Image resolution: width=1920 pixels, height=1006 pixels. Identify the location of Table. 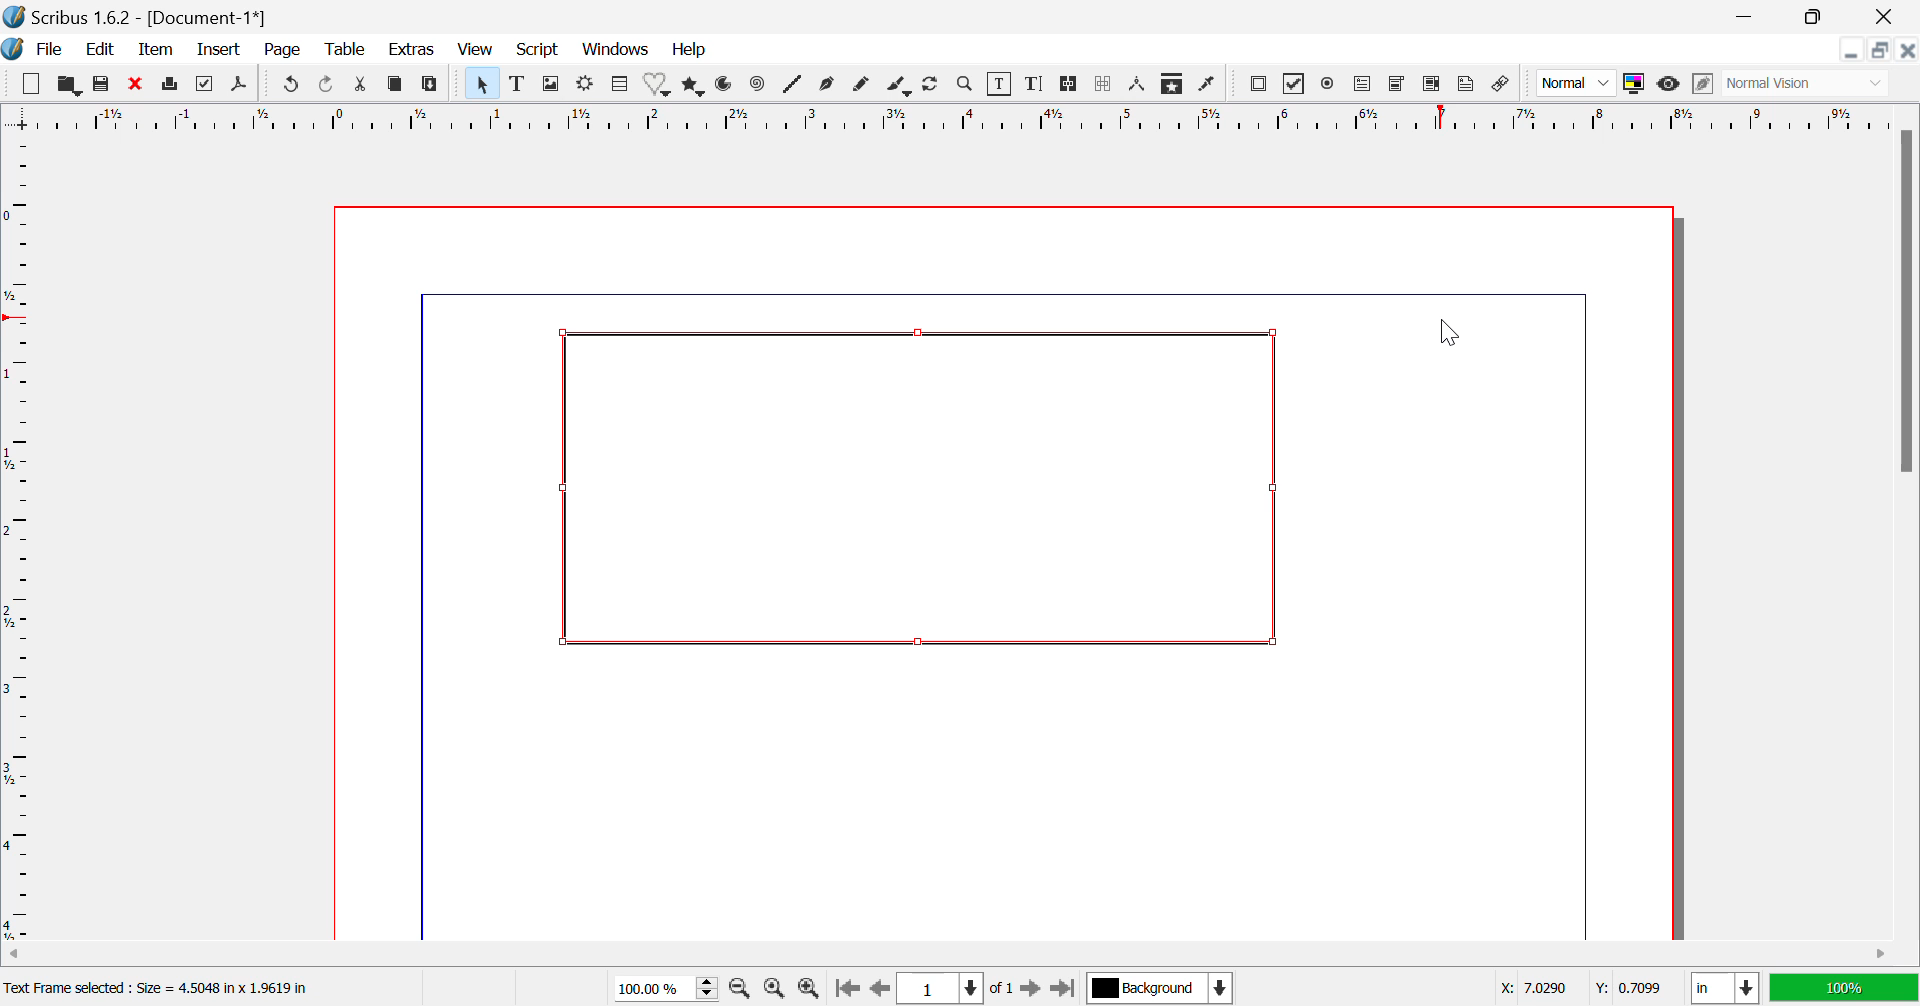
(346, 52).